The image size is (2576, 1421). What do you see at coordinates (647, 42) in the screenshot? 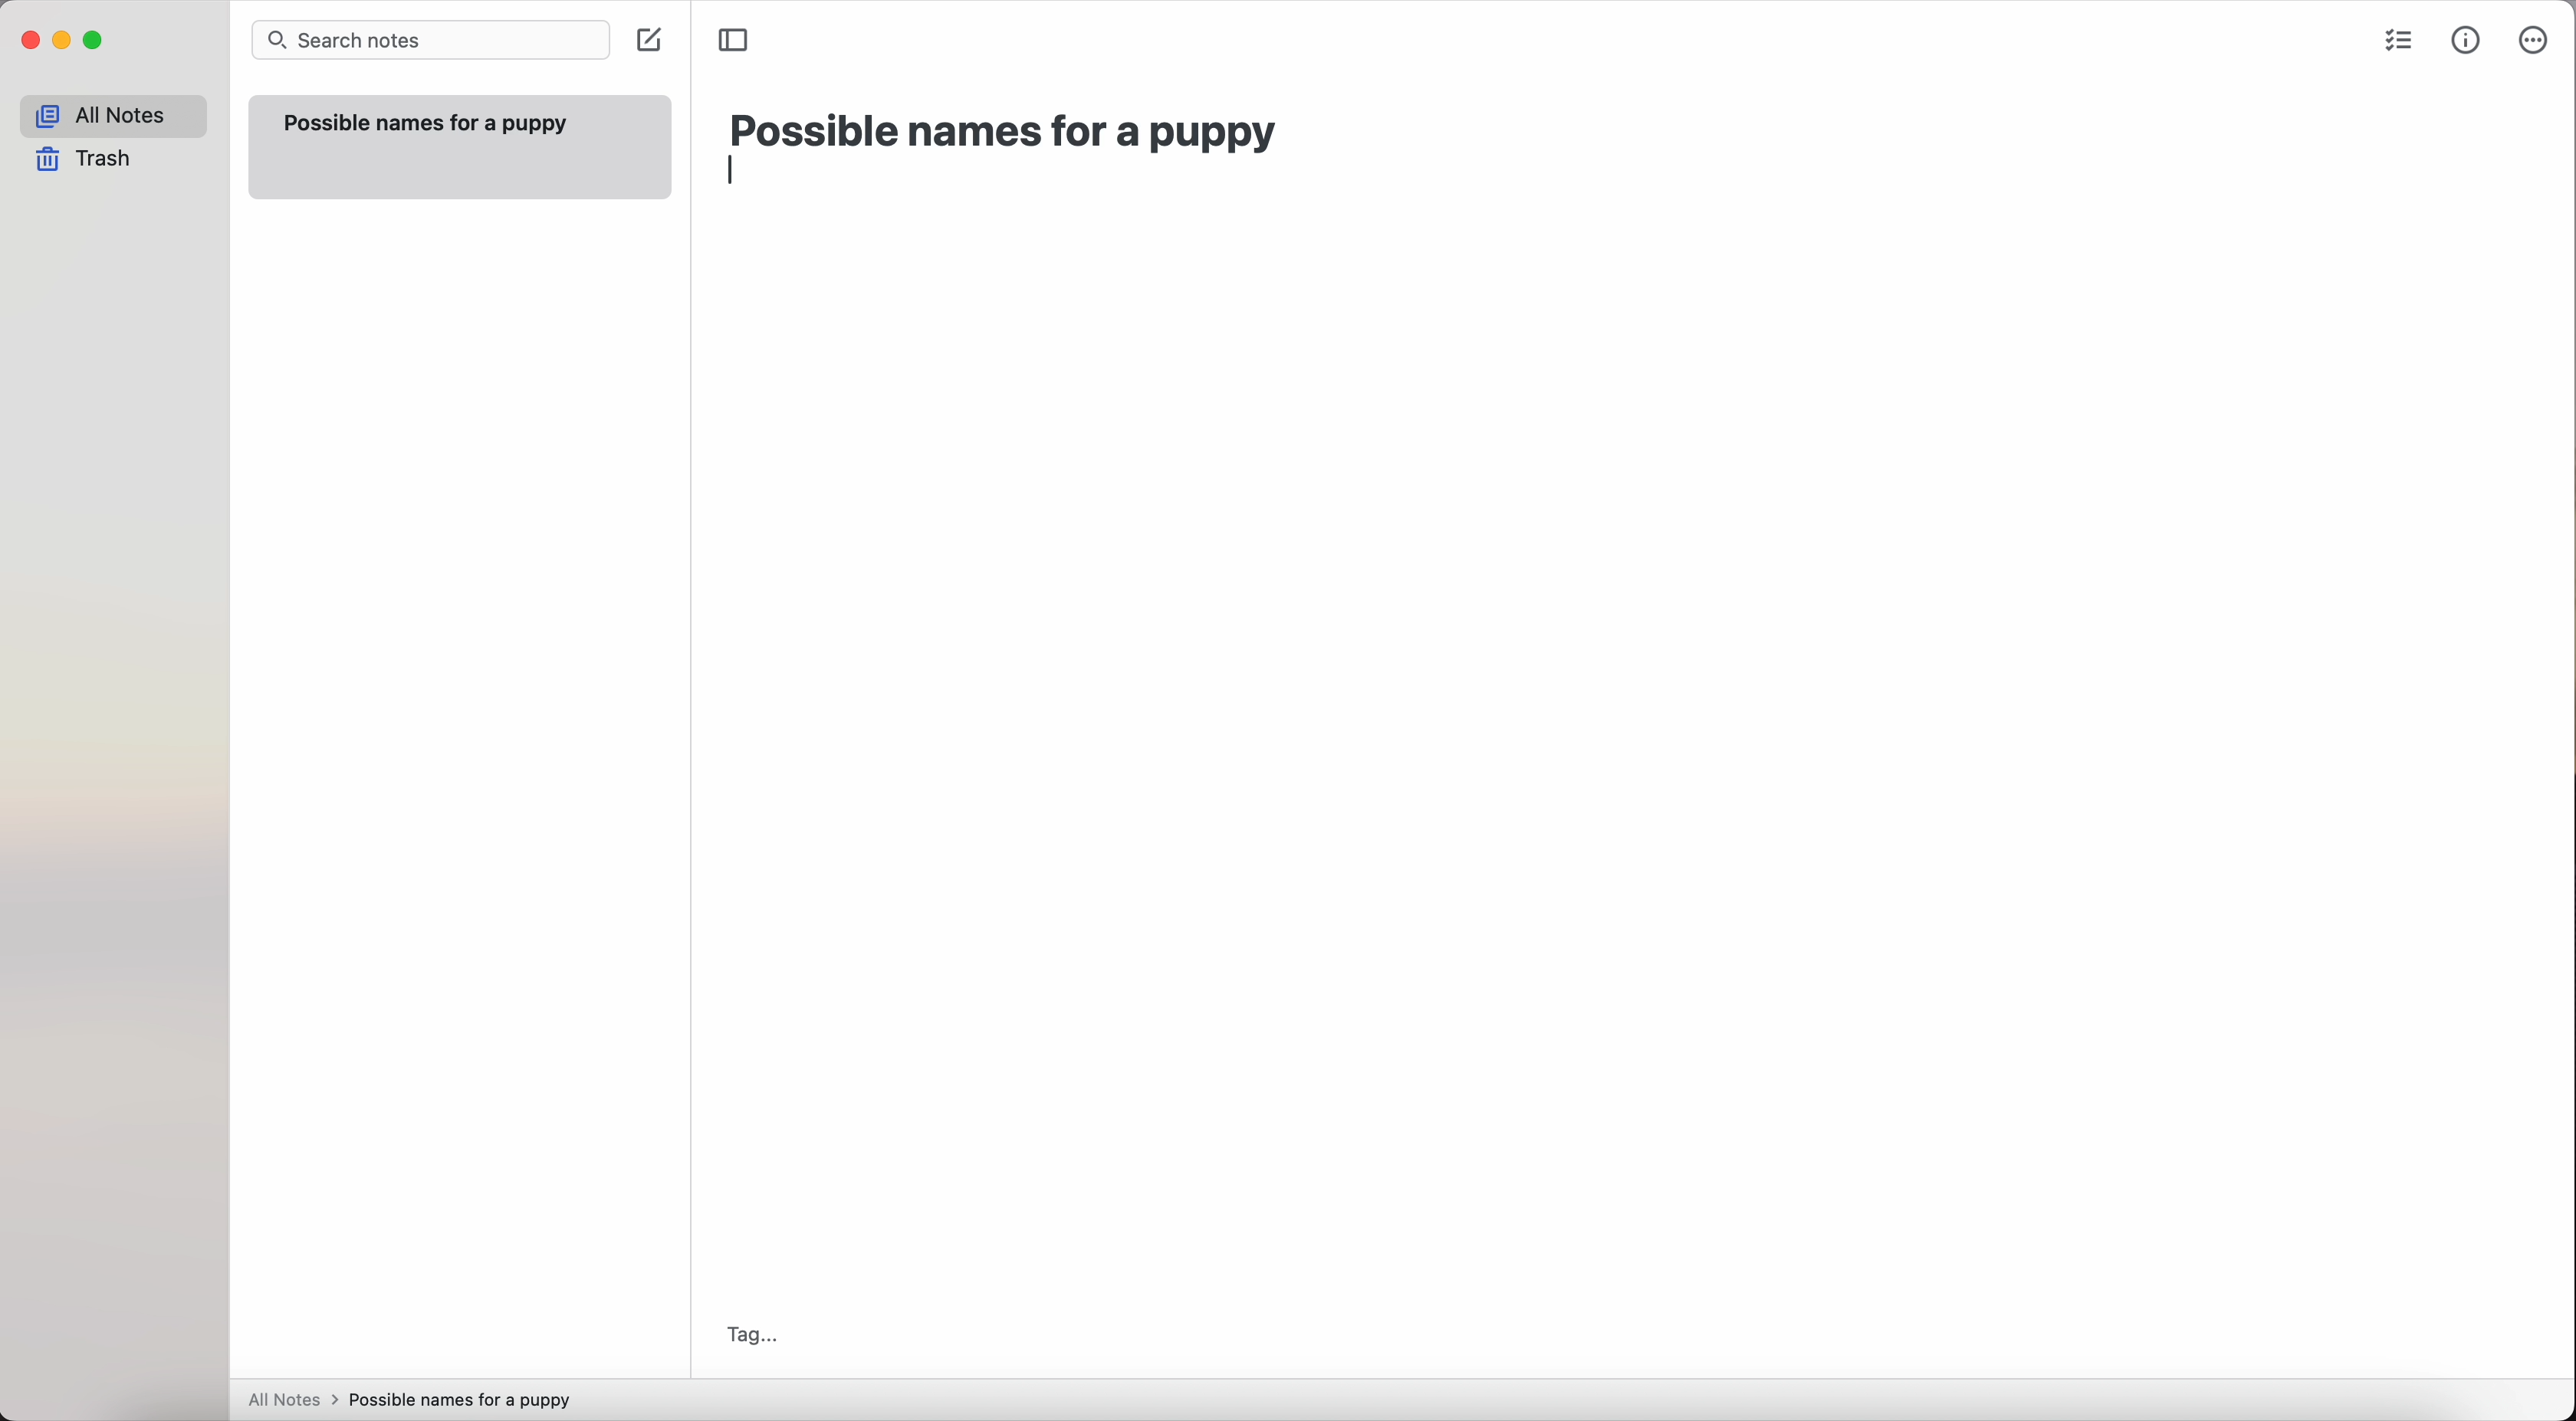
I see `create note` at bounding box center [647, 42].